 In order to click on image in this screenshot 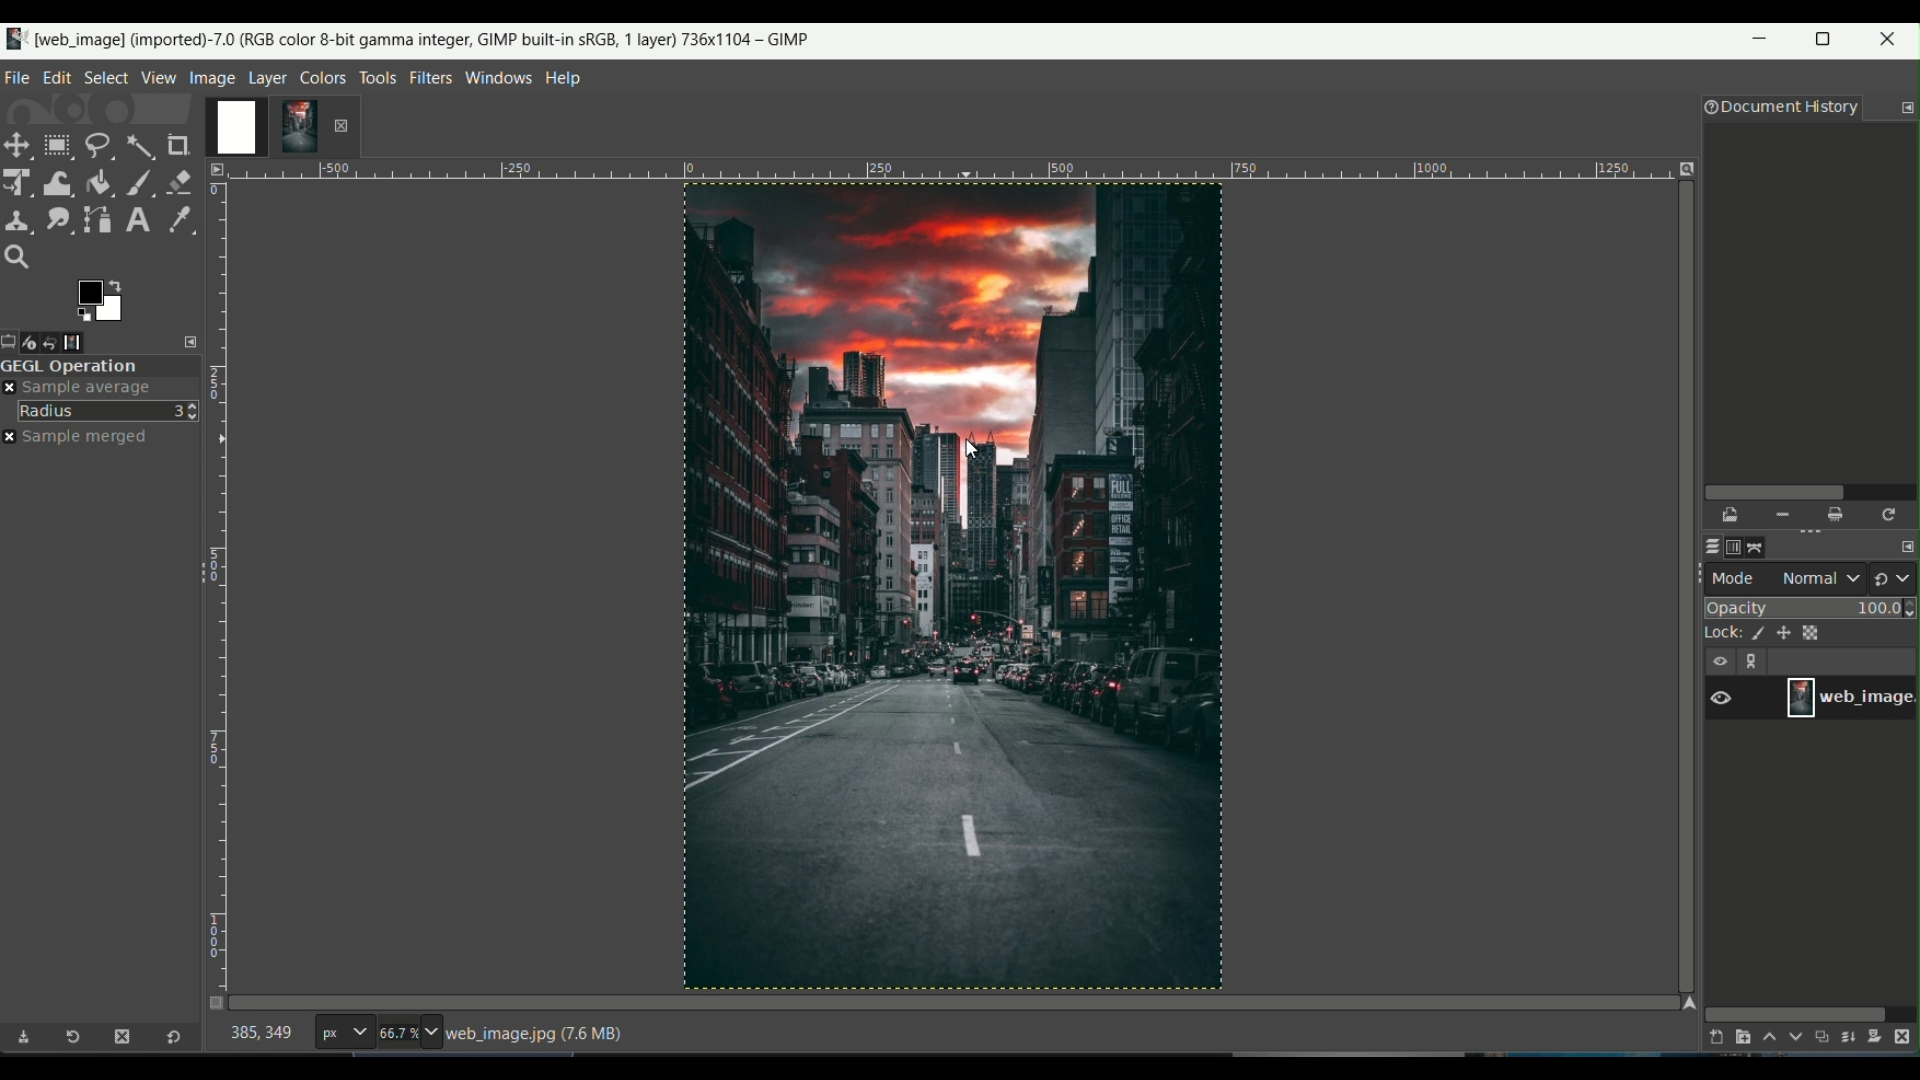, I will do `click(951, 589)`.